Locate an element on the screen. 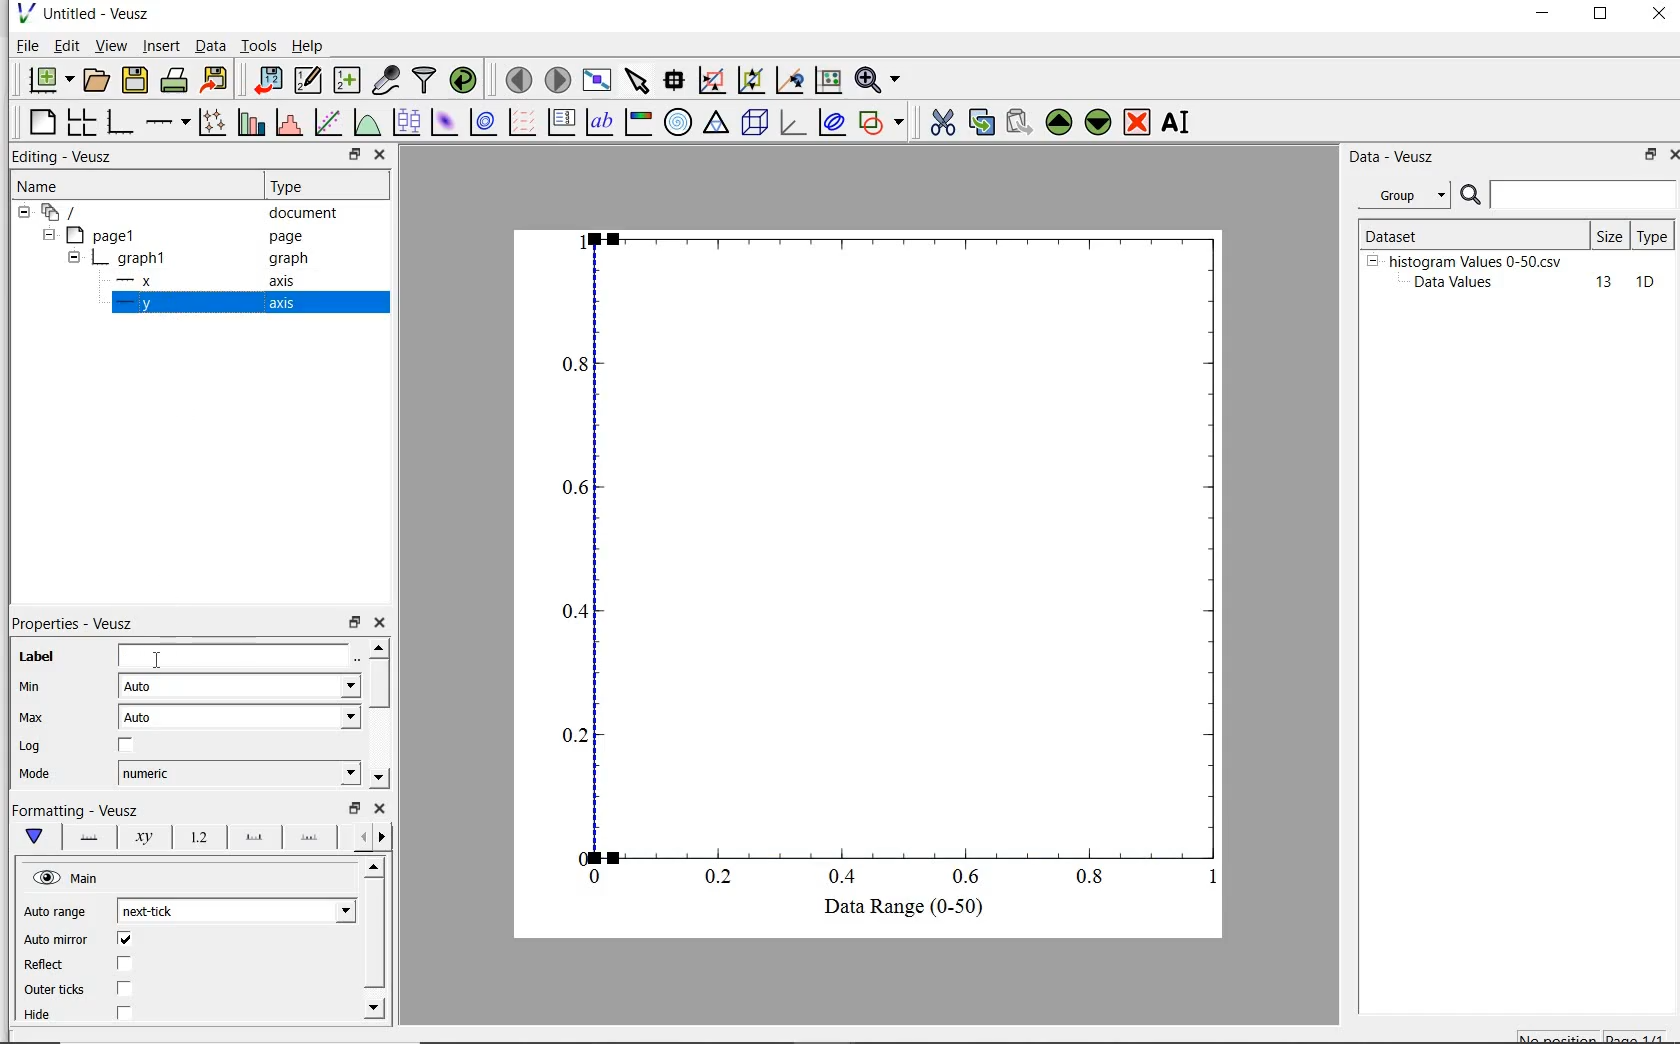  search for dataset names is located at coordinates (1584, 195).